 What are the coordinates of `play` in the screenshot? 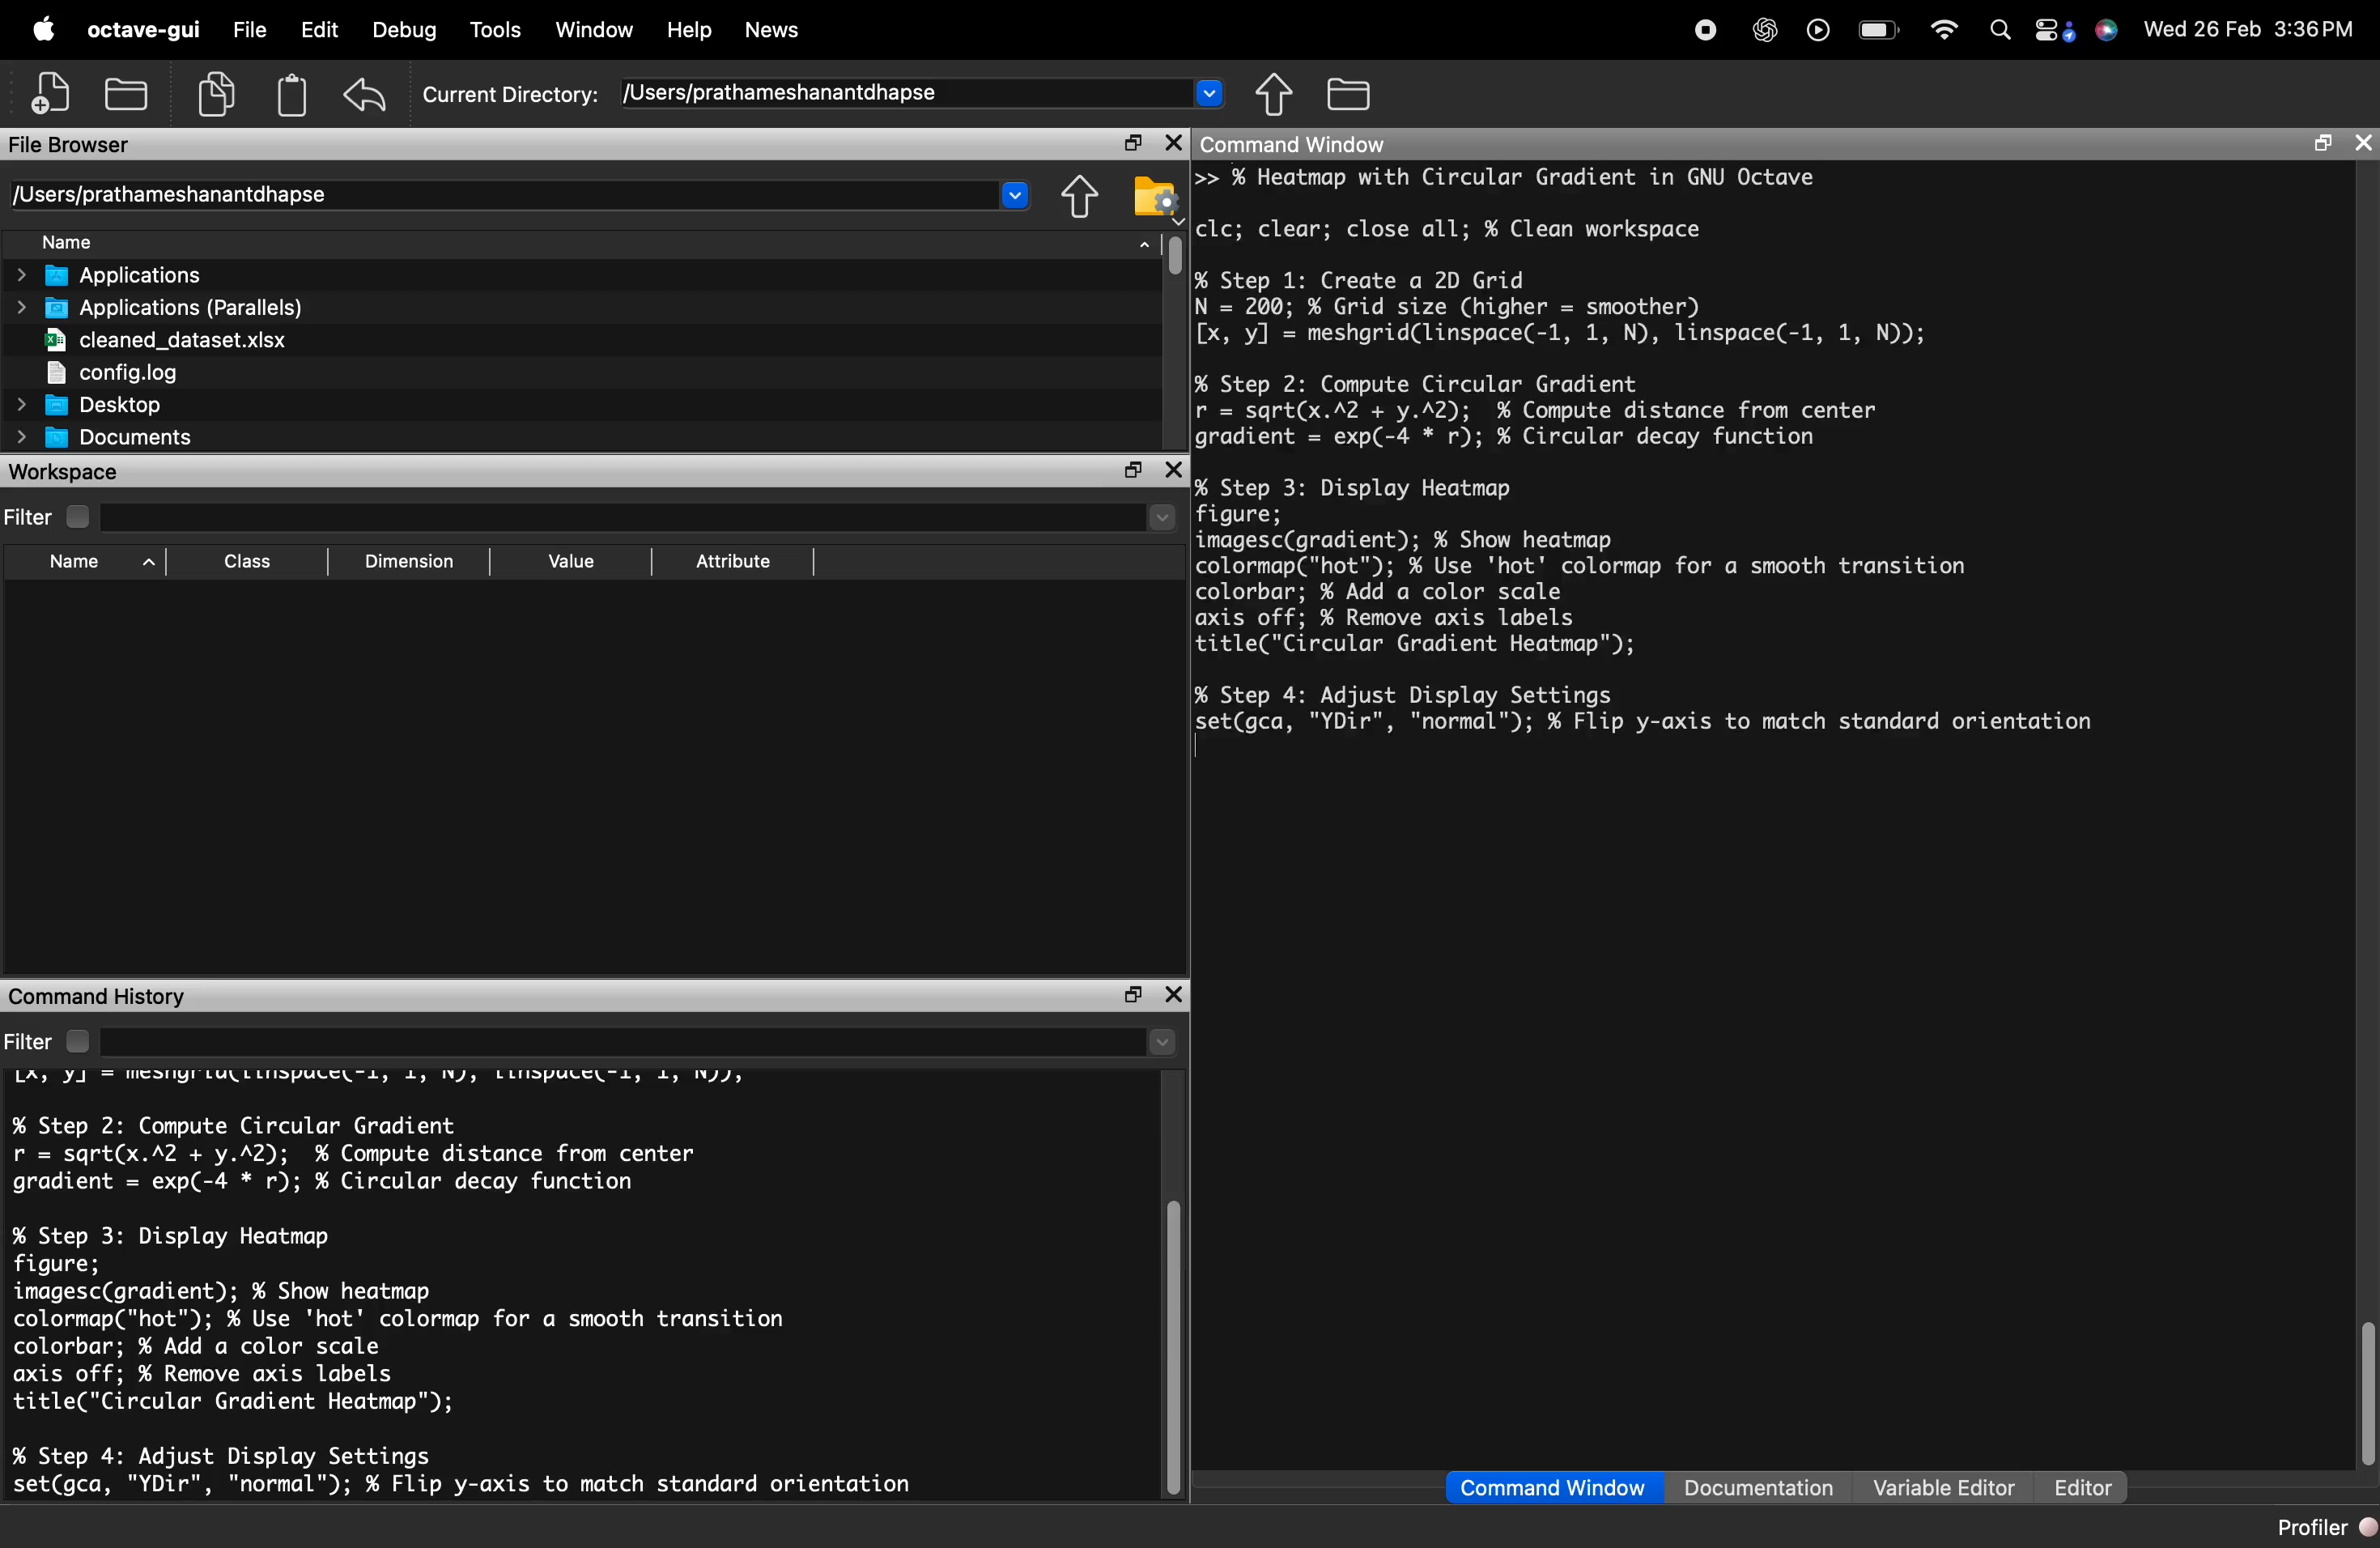 It's located at (1823, 30).